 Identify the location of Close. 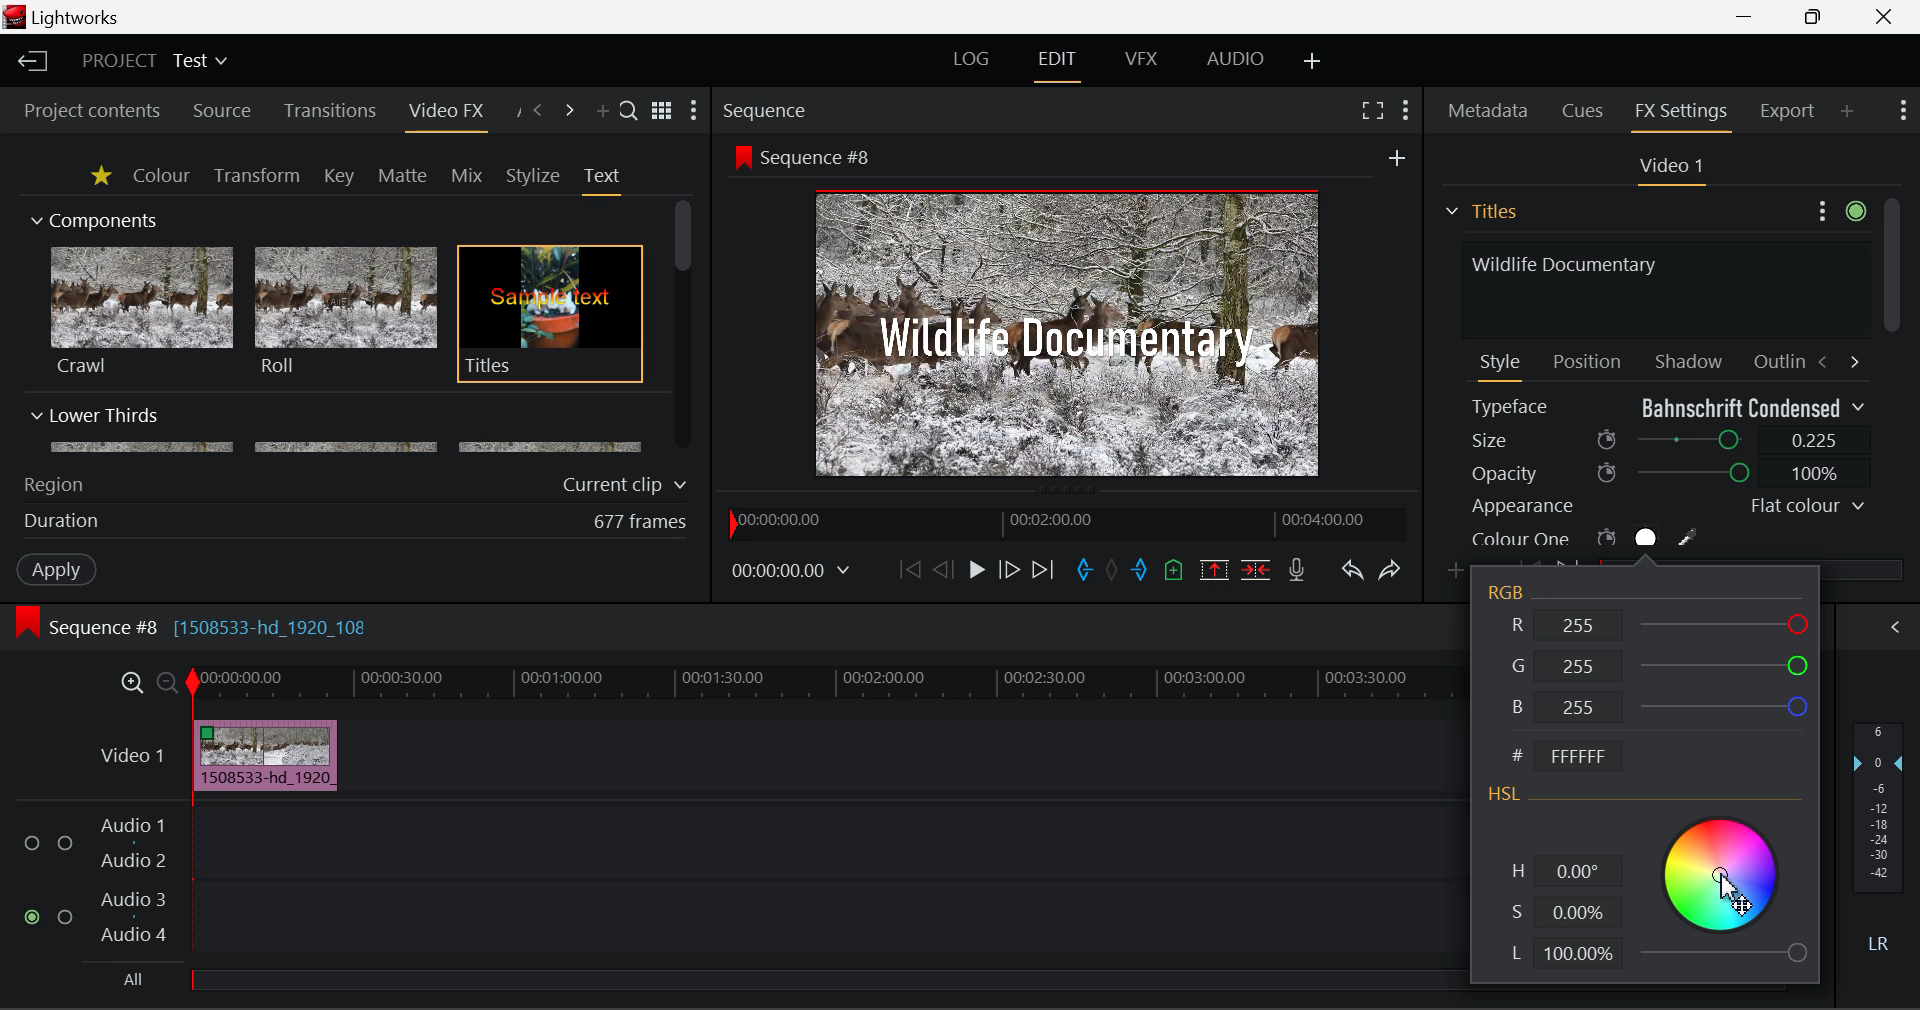
(1885, 15).